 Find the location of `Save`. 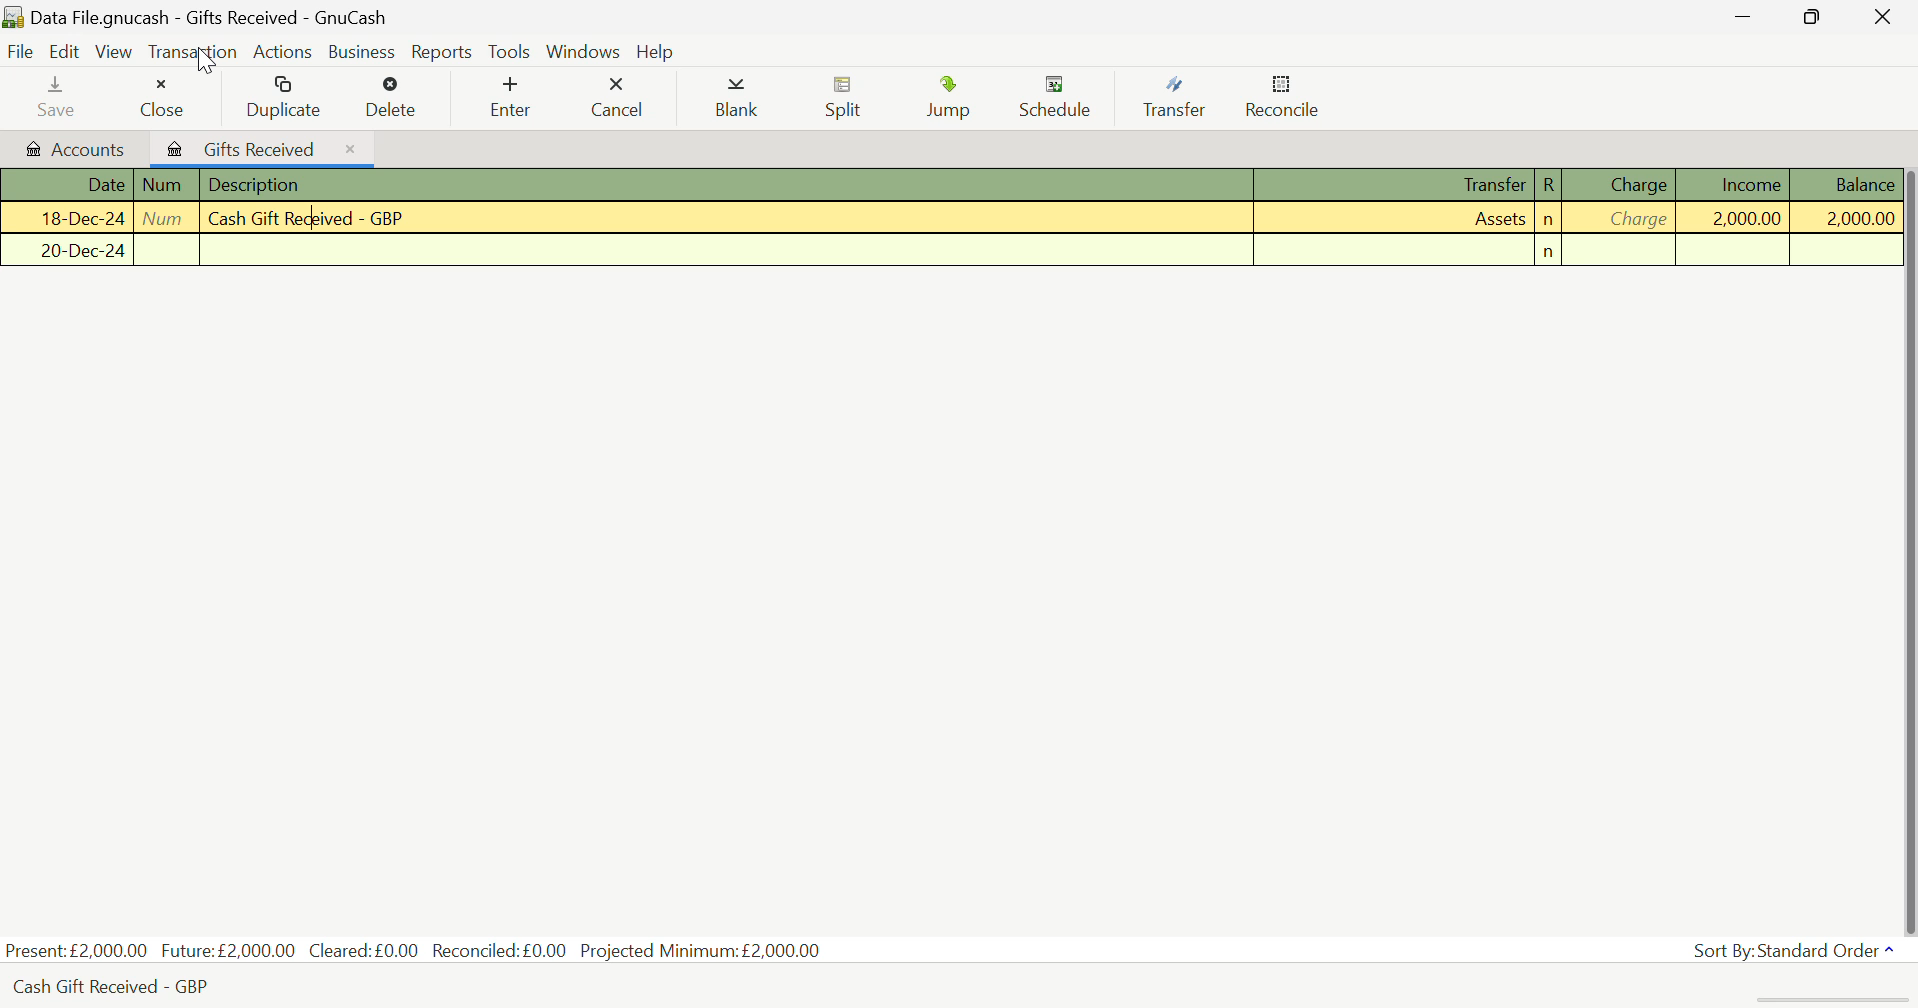

Save is located at coordinates (58, 95).